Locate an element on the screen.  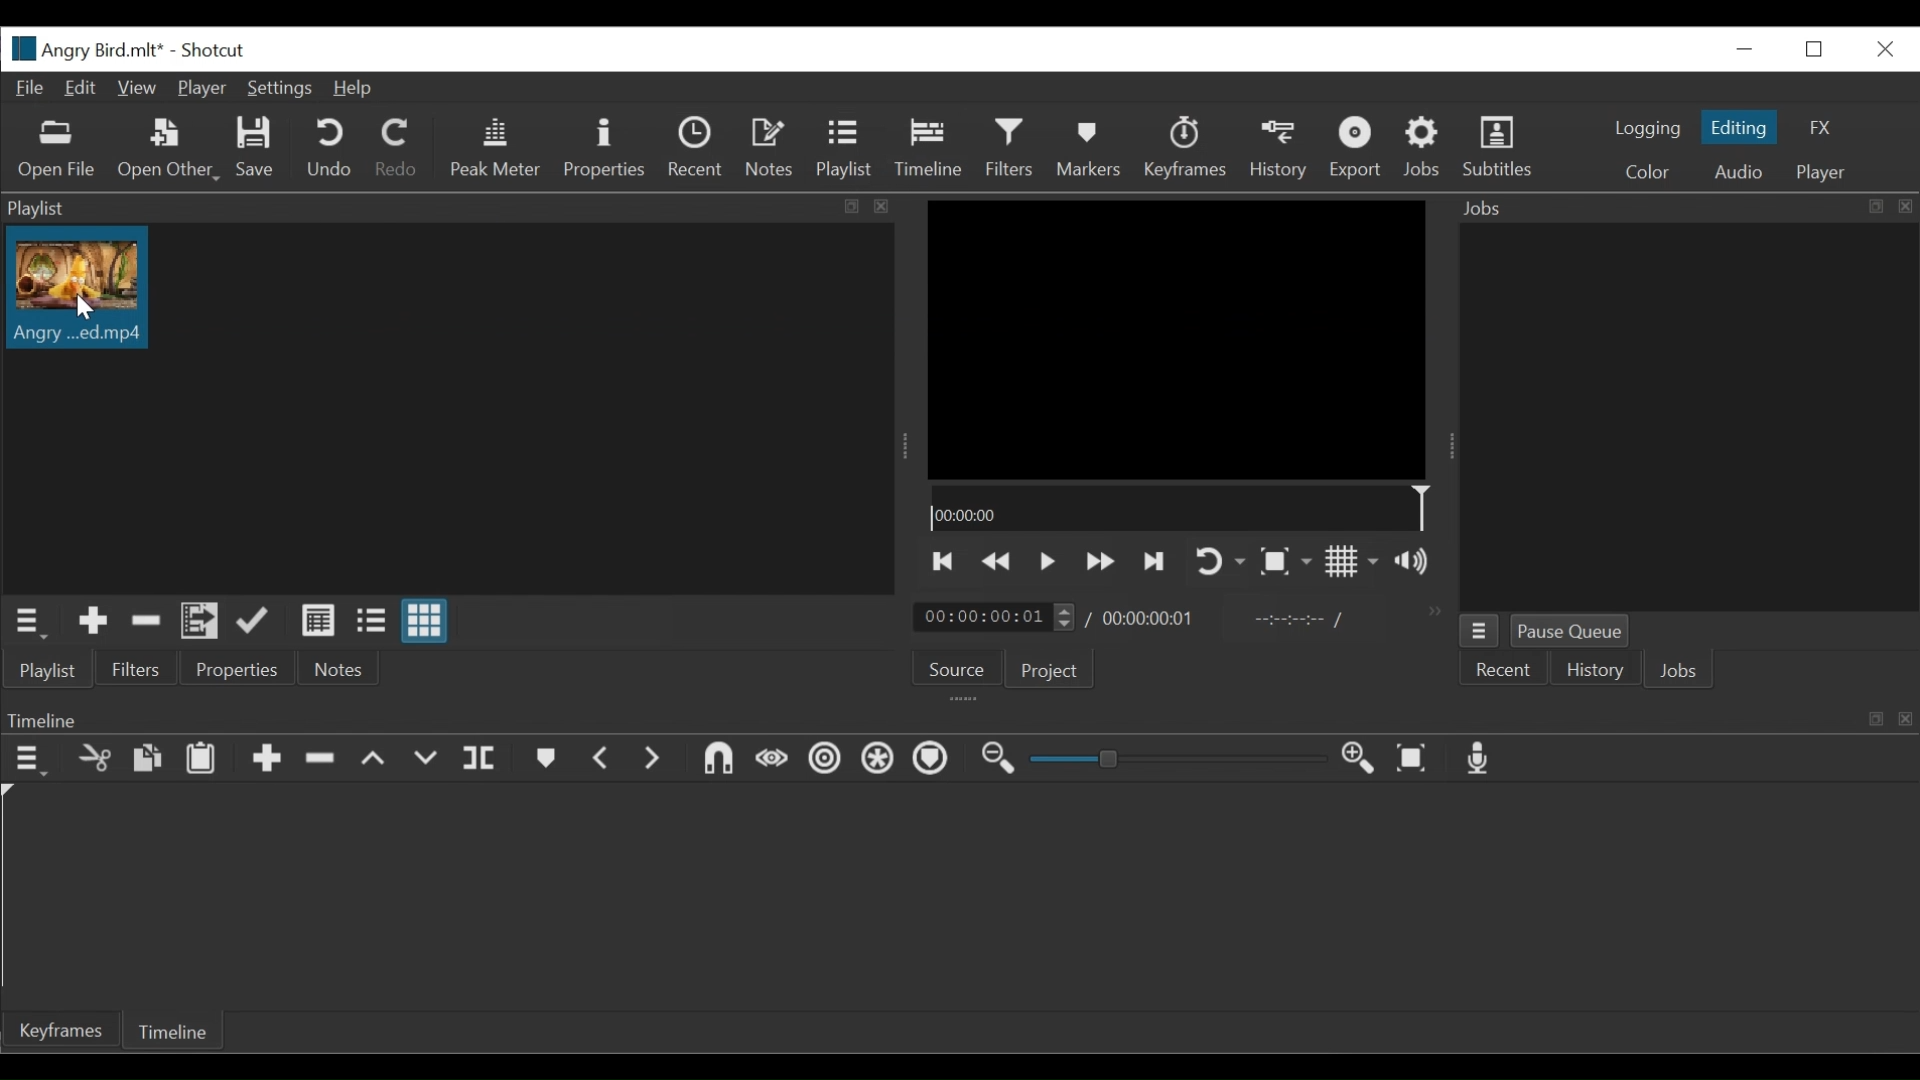
Skip to the previous point is located at coordinates (945, 562).